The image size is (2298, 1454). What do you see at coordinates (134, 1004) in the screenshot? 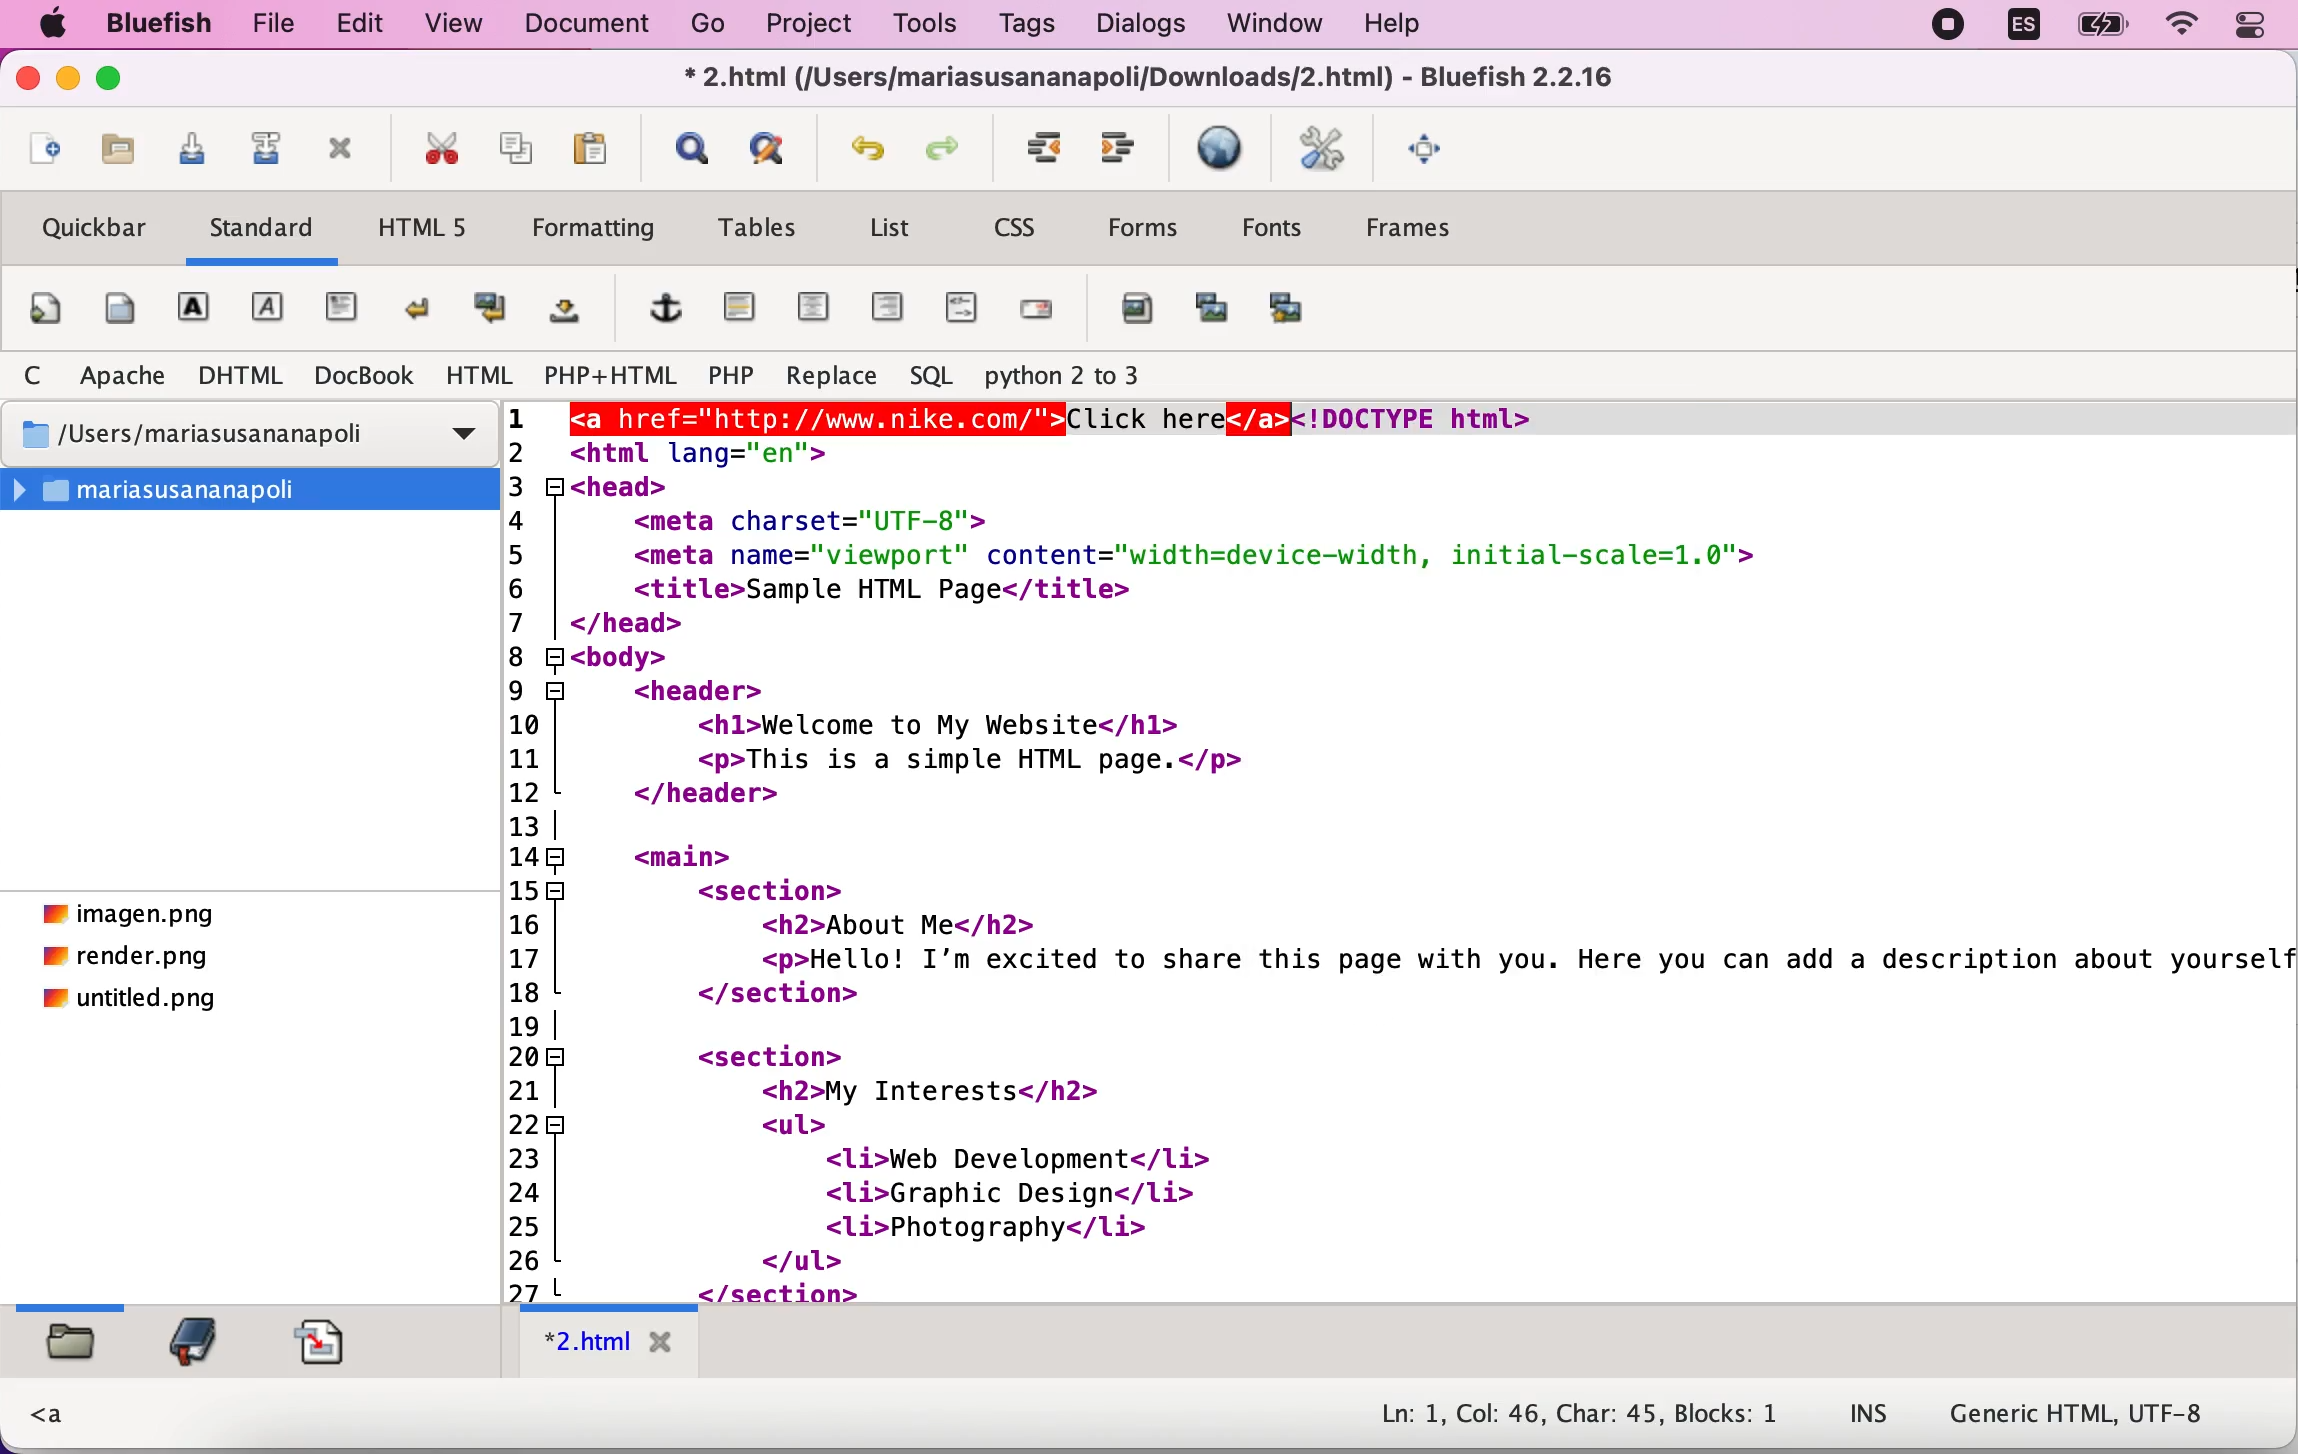
I see `untitled.png` at bounding box center [134, 1004].